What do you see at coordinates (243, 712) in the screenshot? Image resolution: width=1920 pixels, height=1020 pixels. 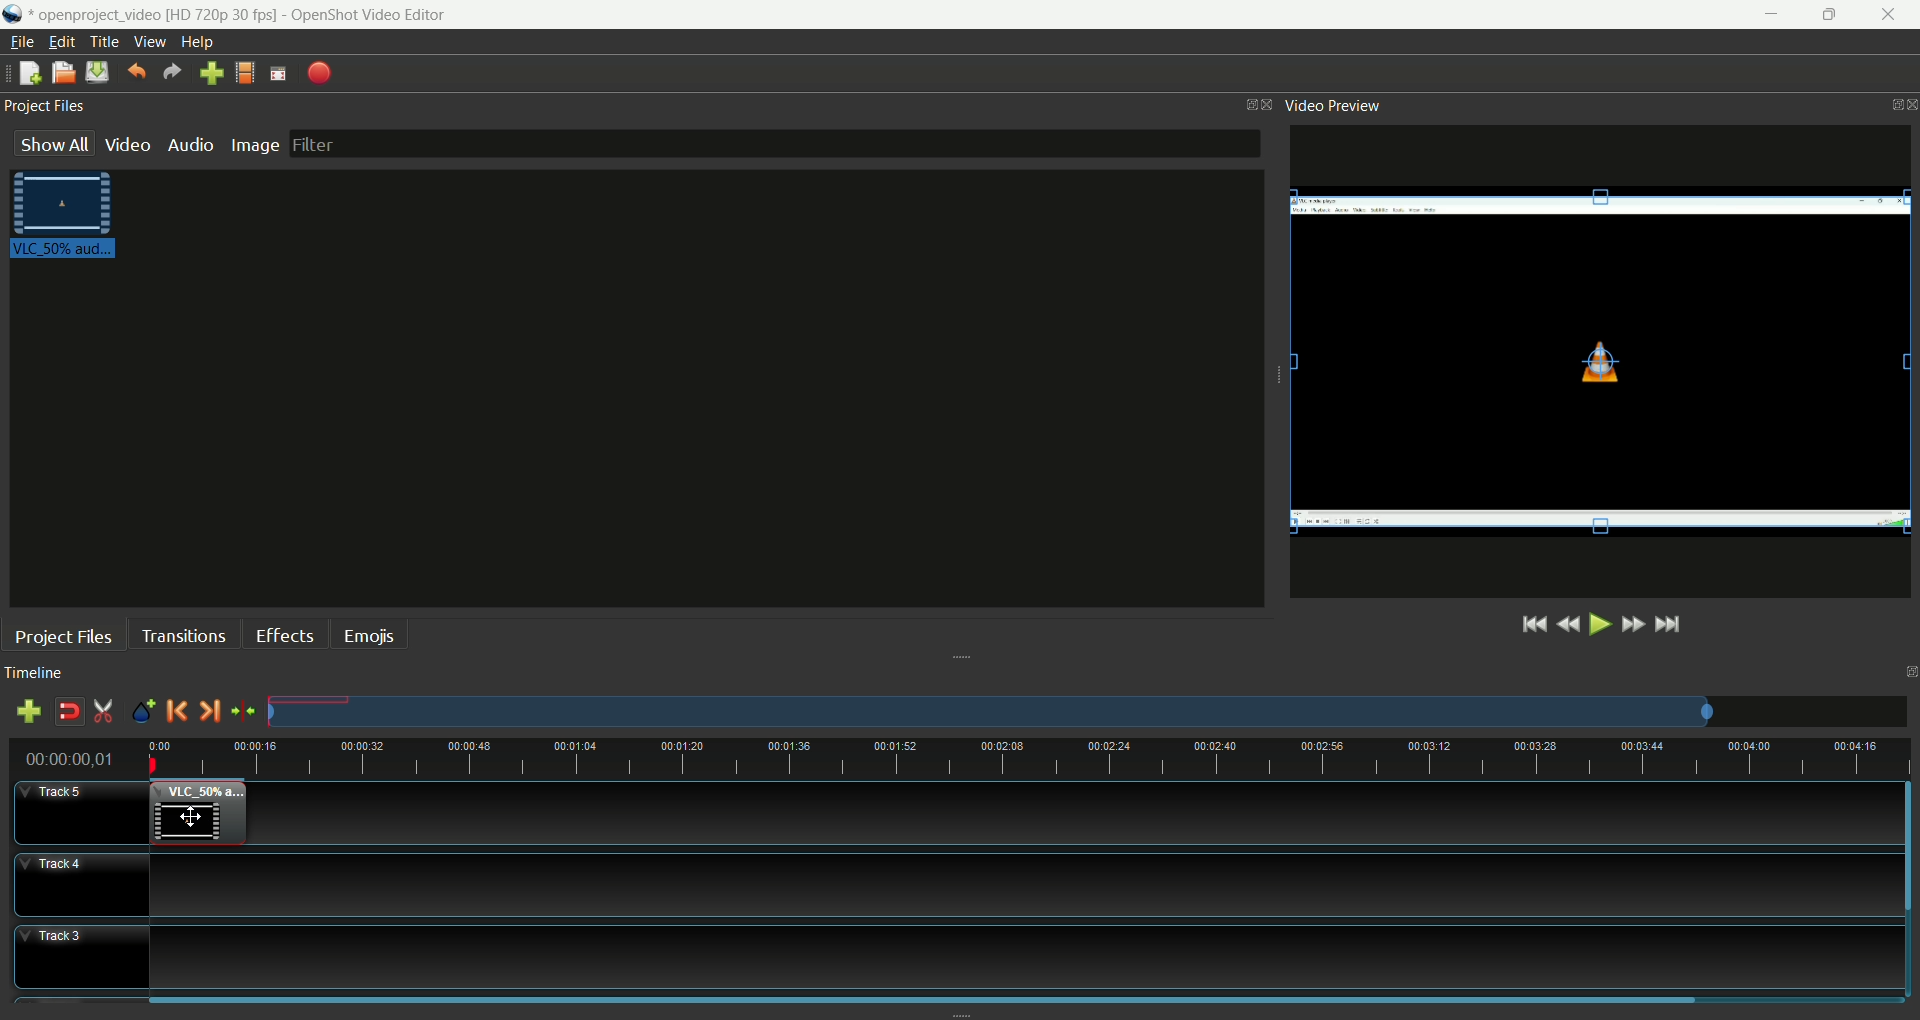 I see `center the timeline on the playhead` at bounding box center [243, 712].